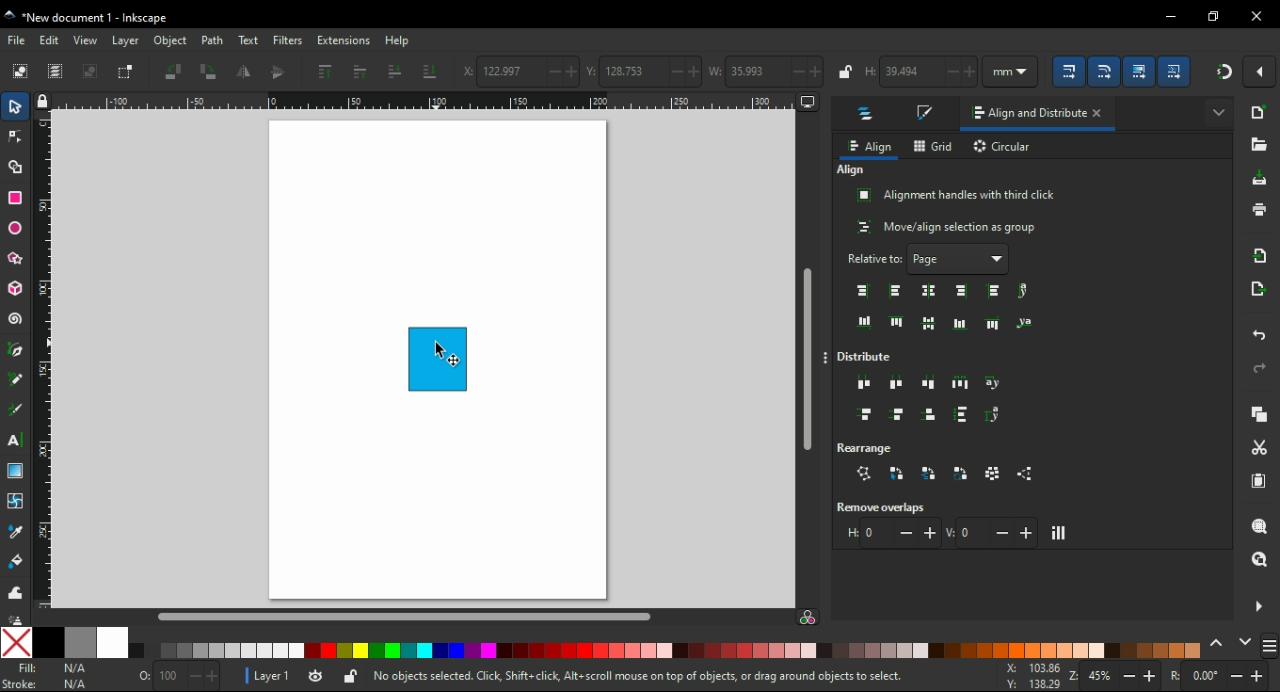 Image resolution: width=1280 pixels, height=692 pixels. I want to click on text tool, so click(19, 440).